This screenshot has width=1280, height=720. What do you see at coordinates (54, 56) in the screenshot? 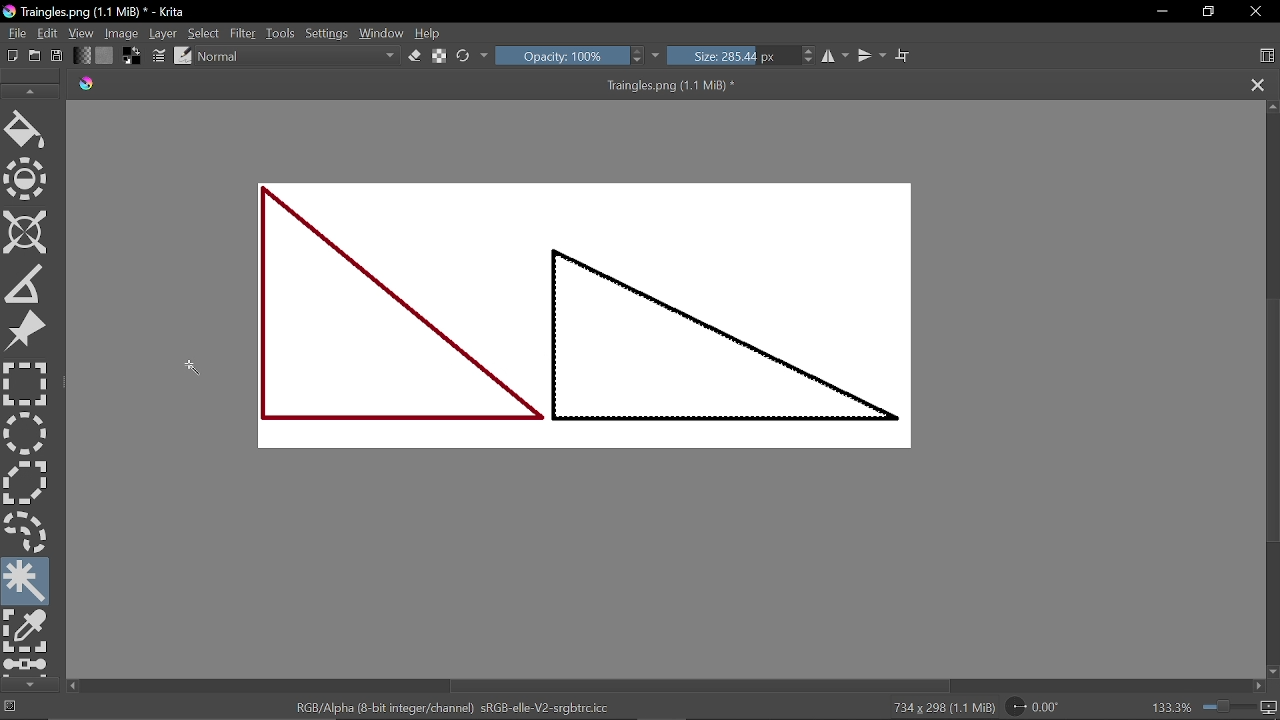
I see `Save` at bounding box center [54, 56].